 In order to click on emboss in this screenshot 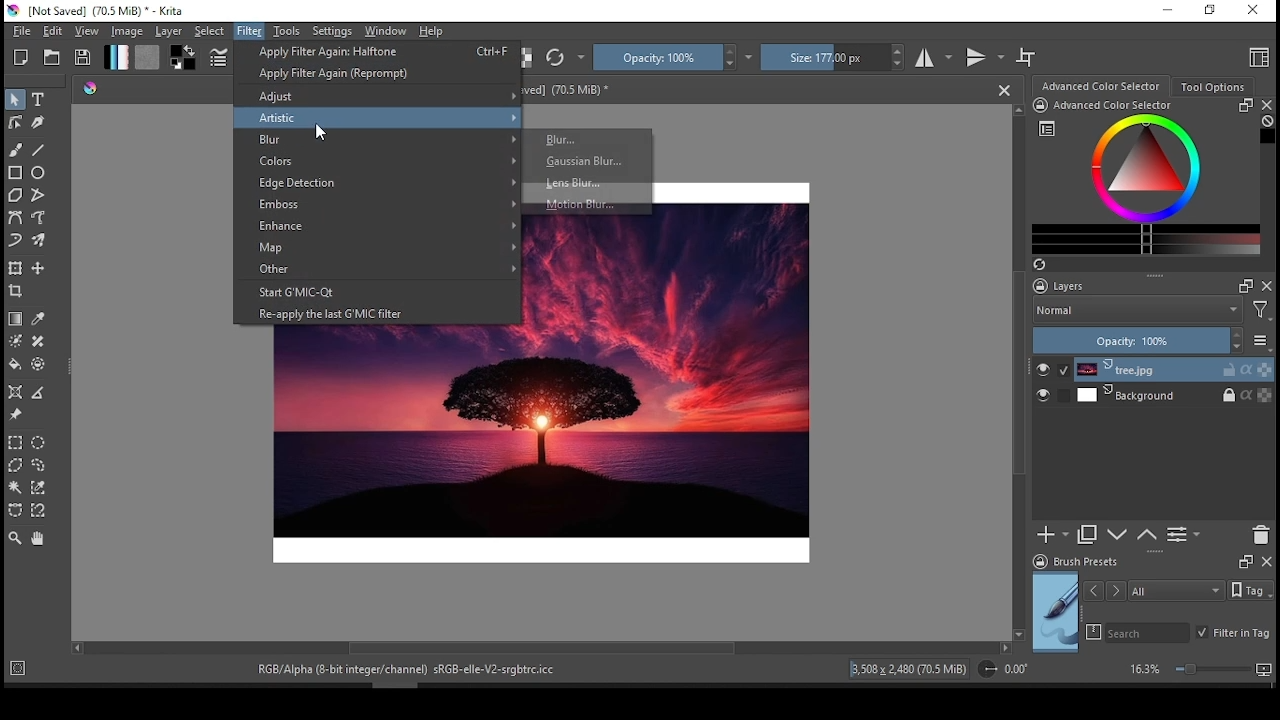, I will do `click(378, 204)`.